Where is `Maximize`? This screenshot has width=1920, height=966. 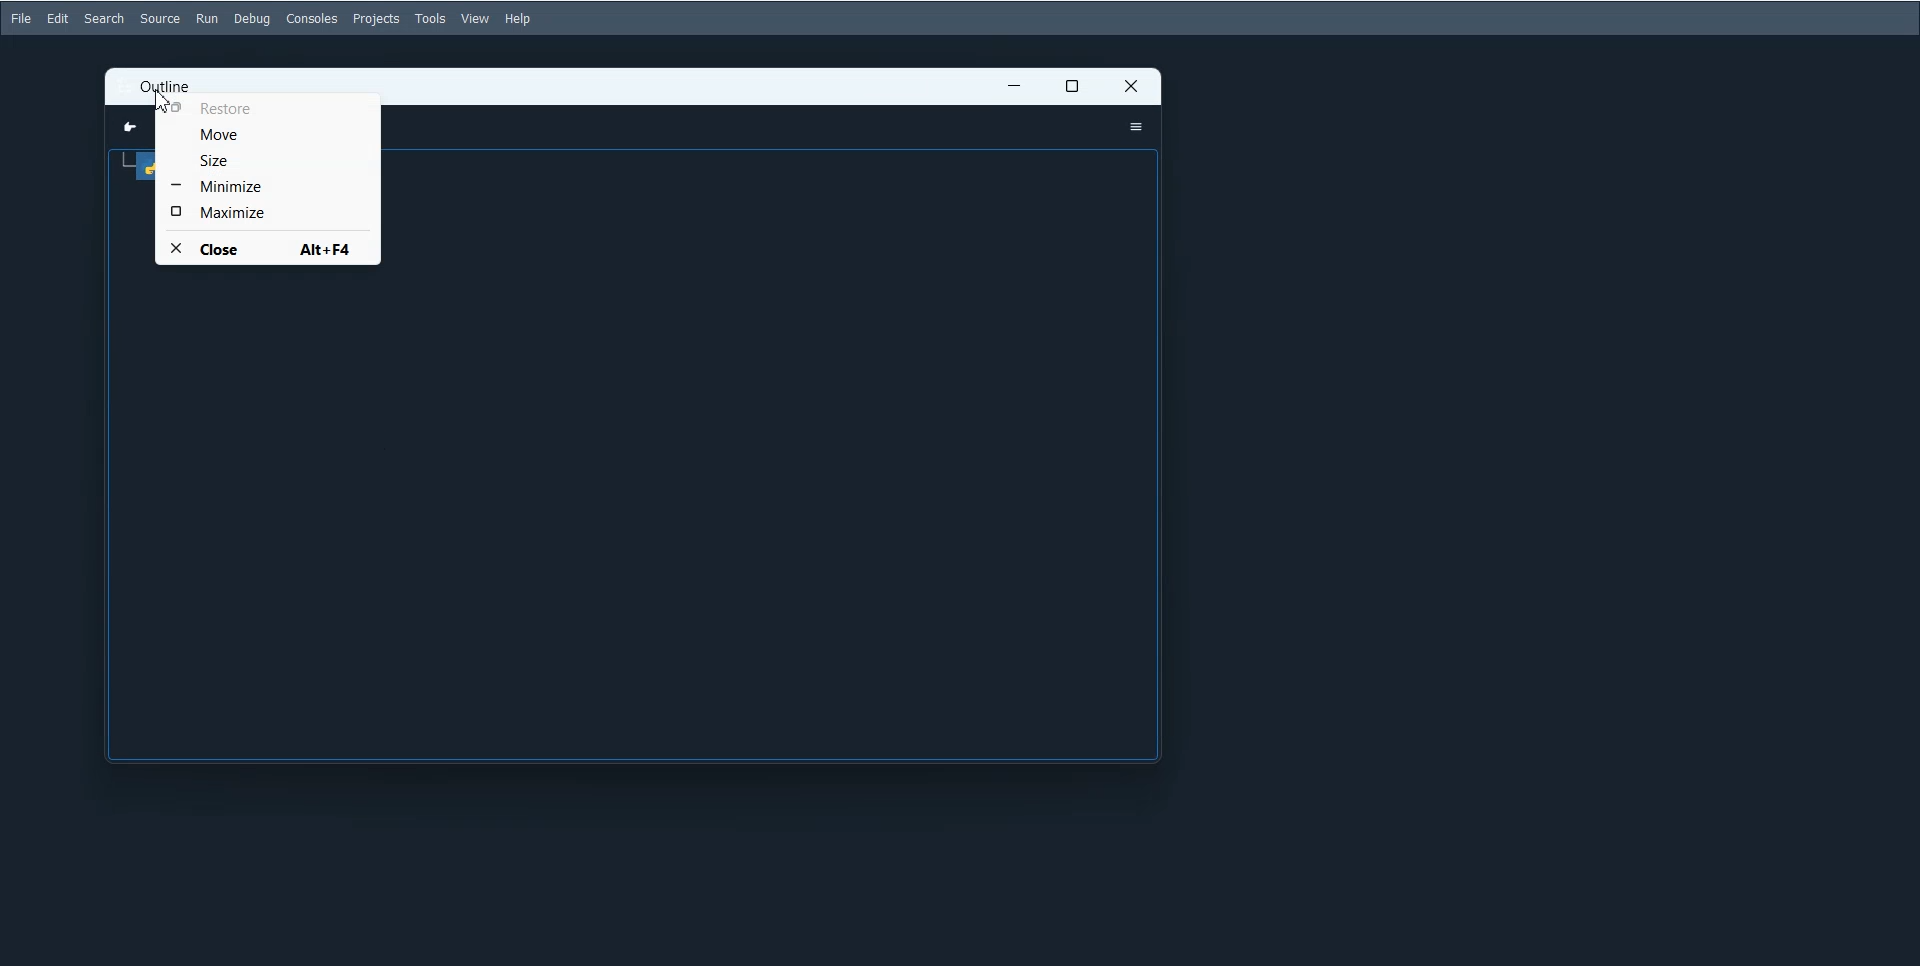 Maximize is located at coordinates (269, 211).